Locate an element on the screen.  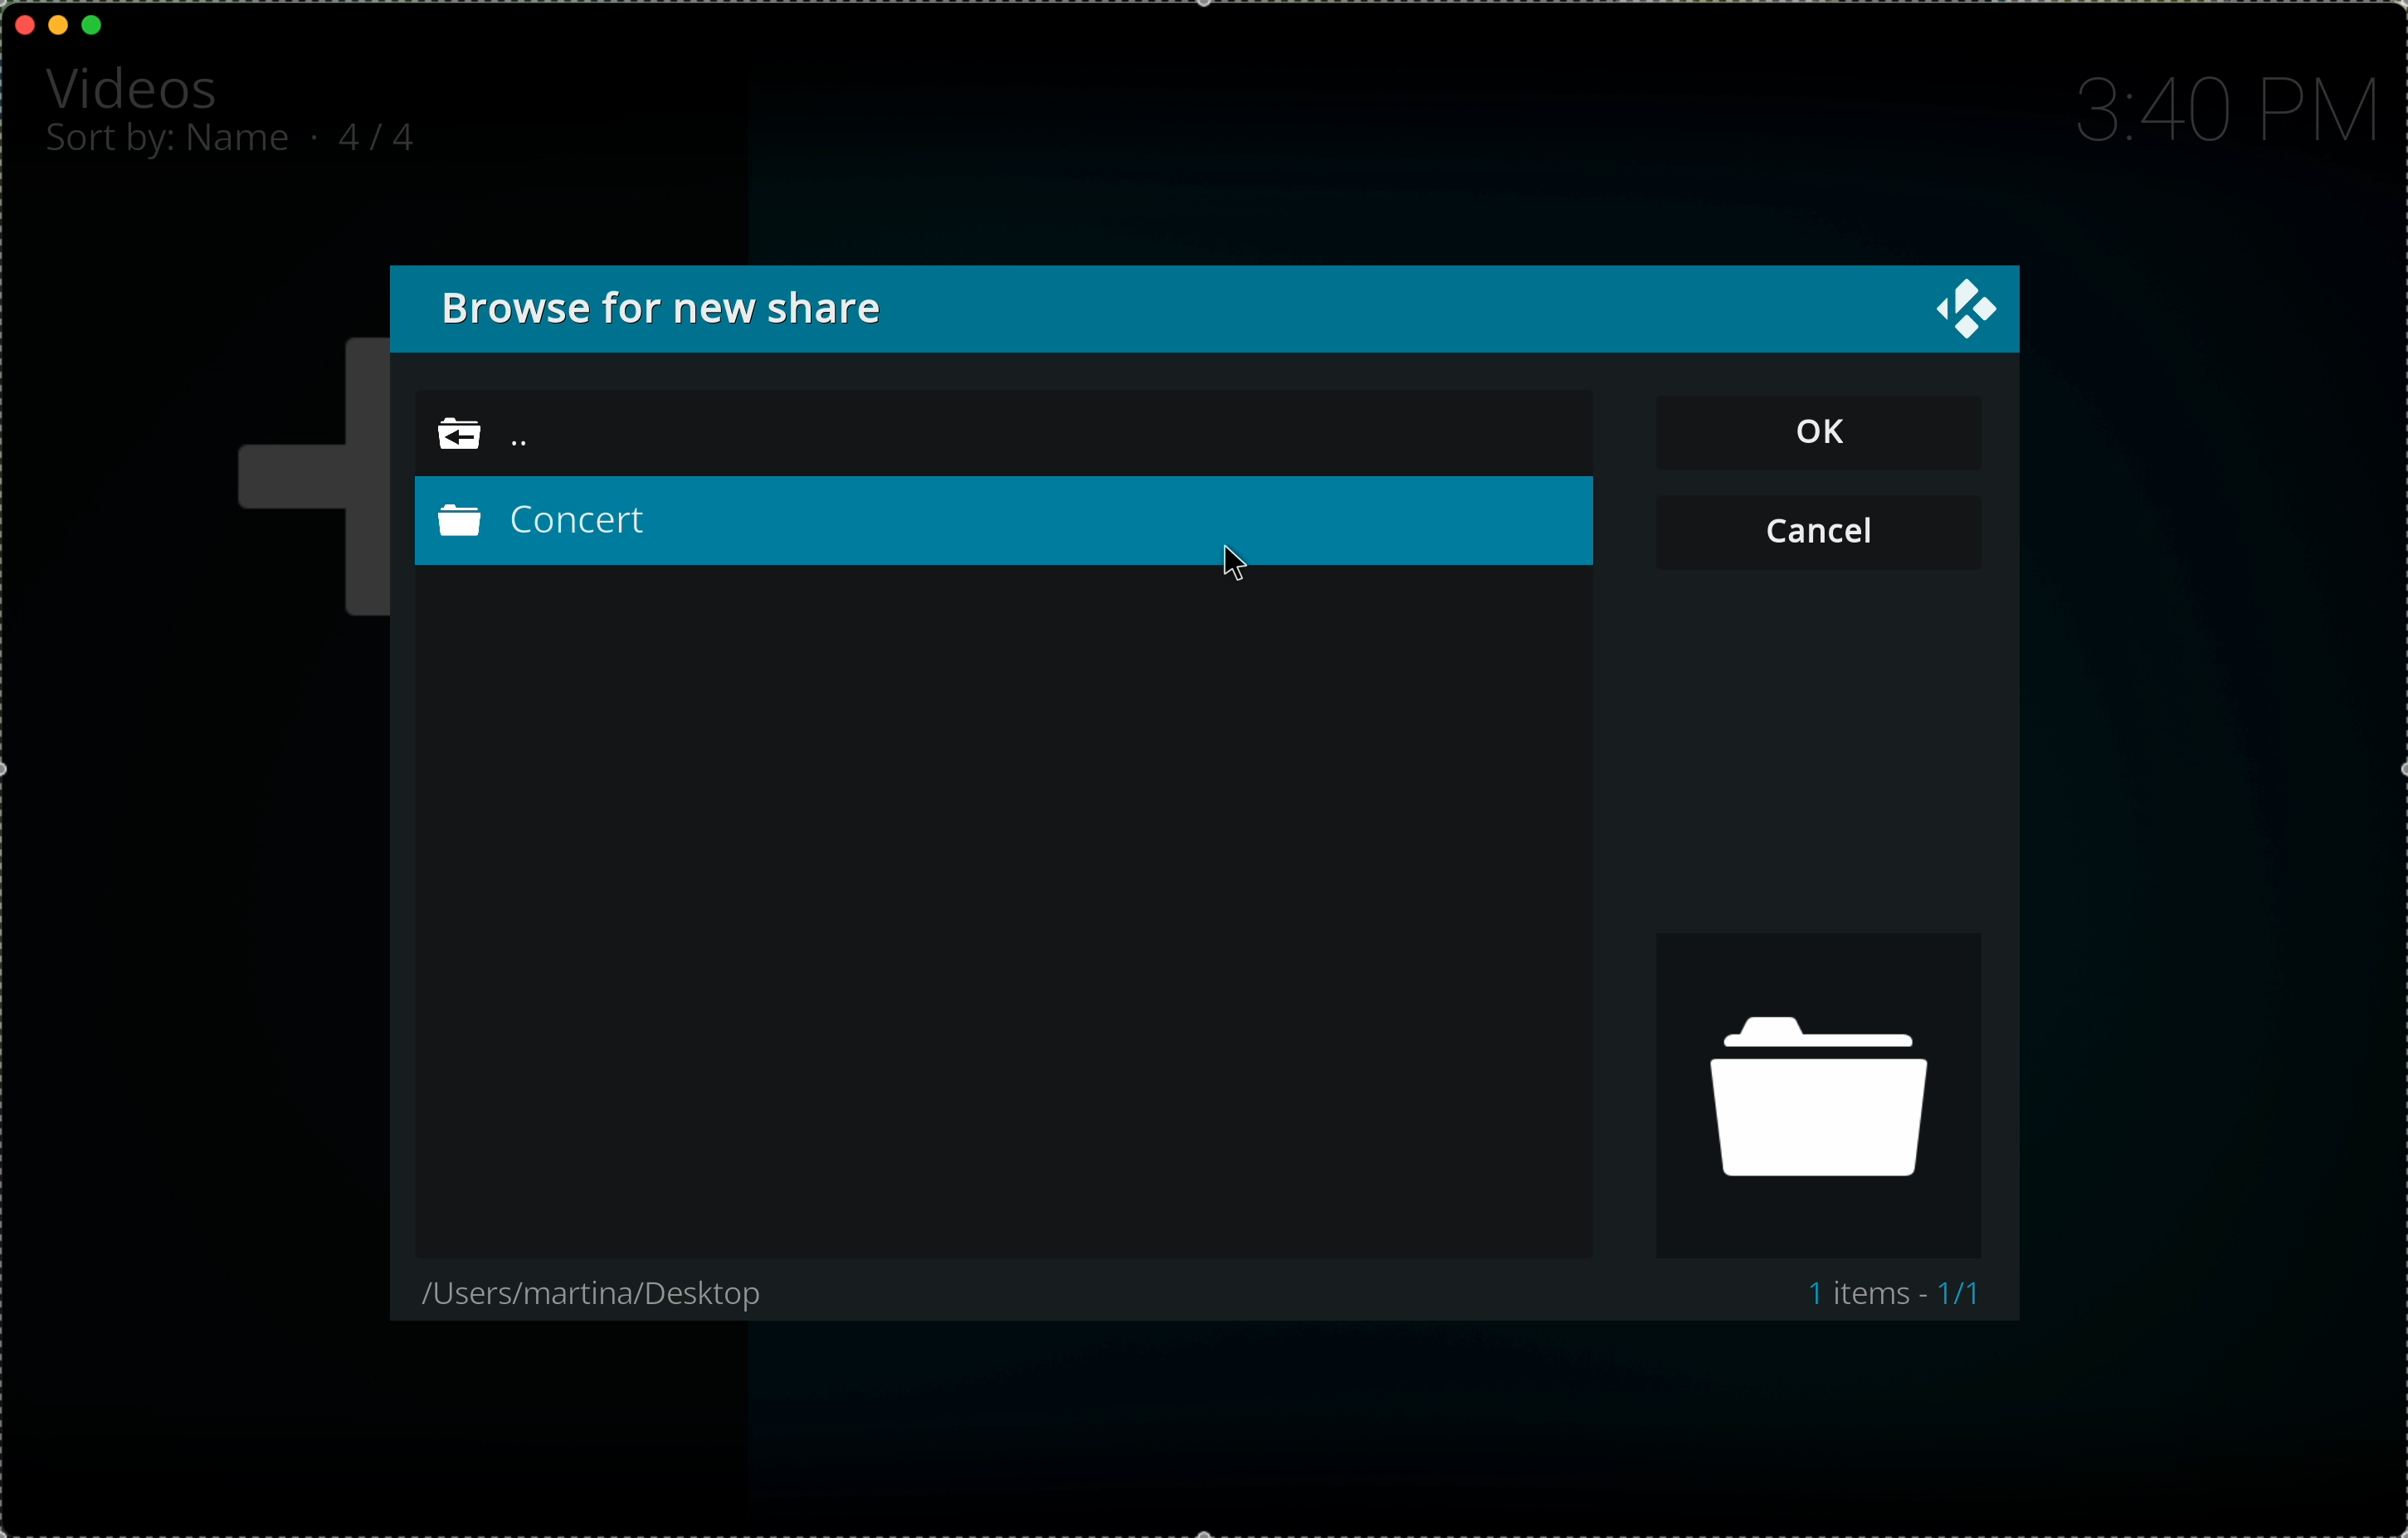
browse is located at coordinates (687, 308).